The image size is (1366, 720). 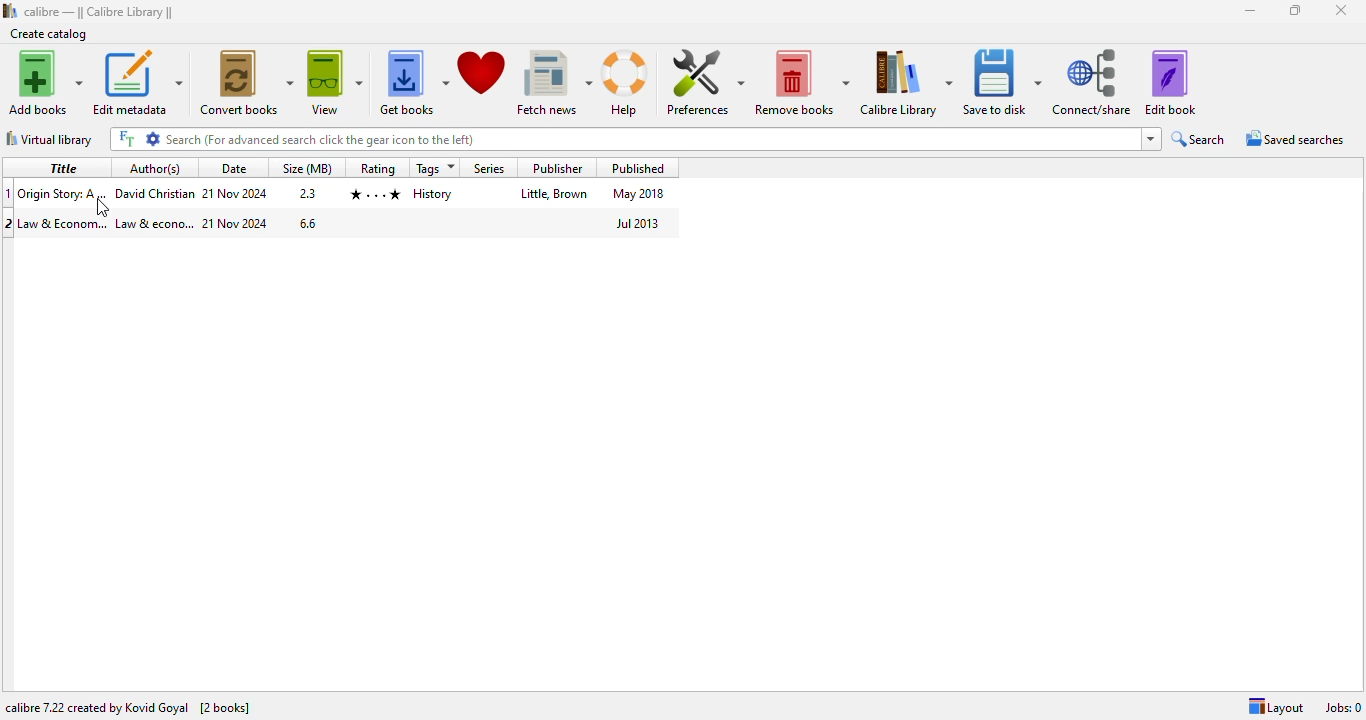 What do you see at coordinates (336, 84) in the screenshot?
I see `view` at bounding box center [336, 84].